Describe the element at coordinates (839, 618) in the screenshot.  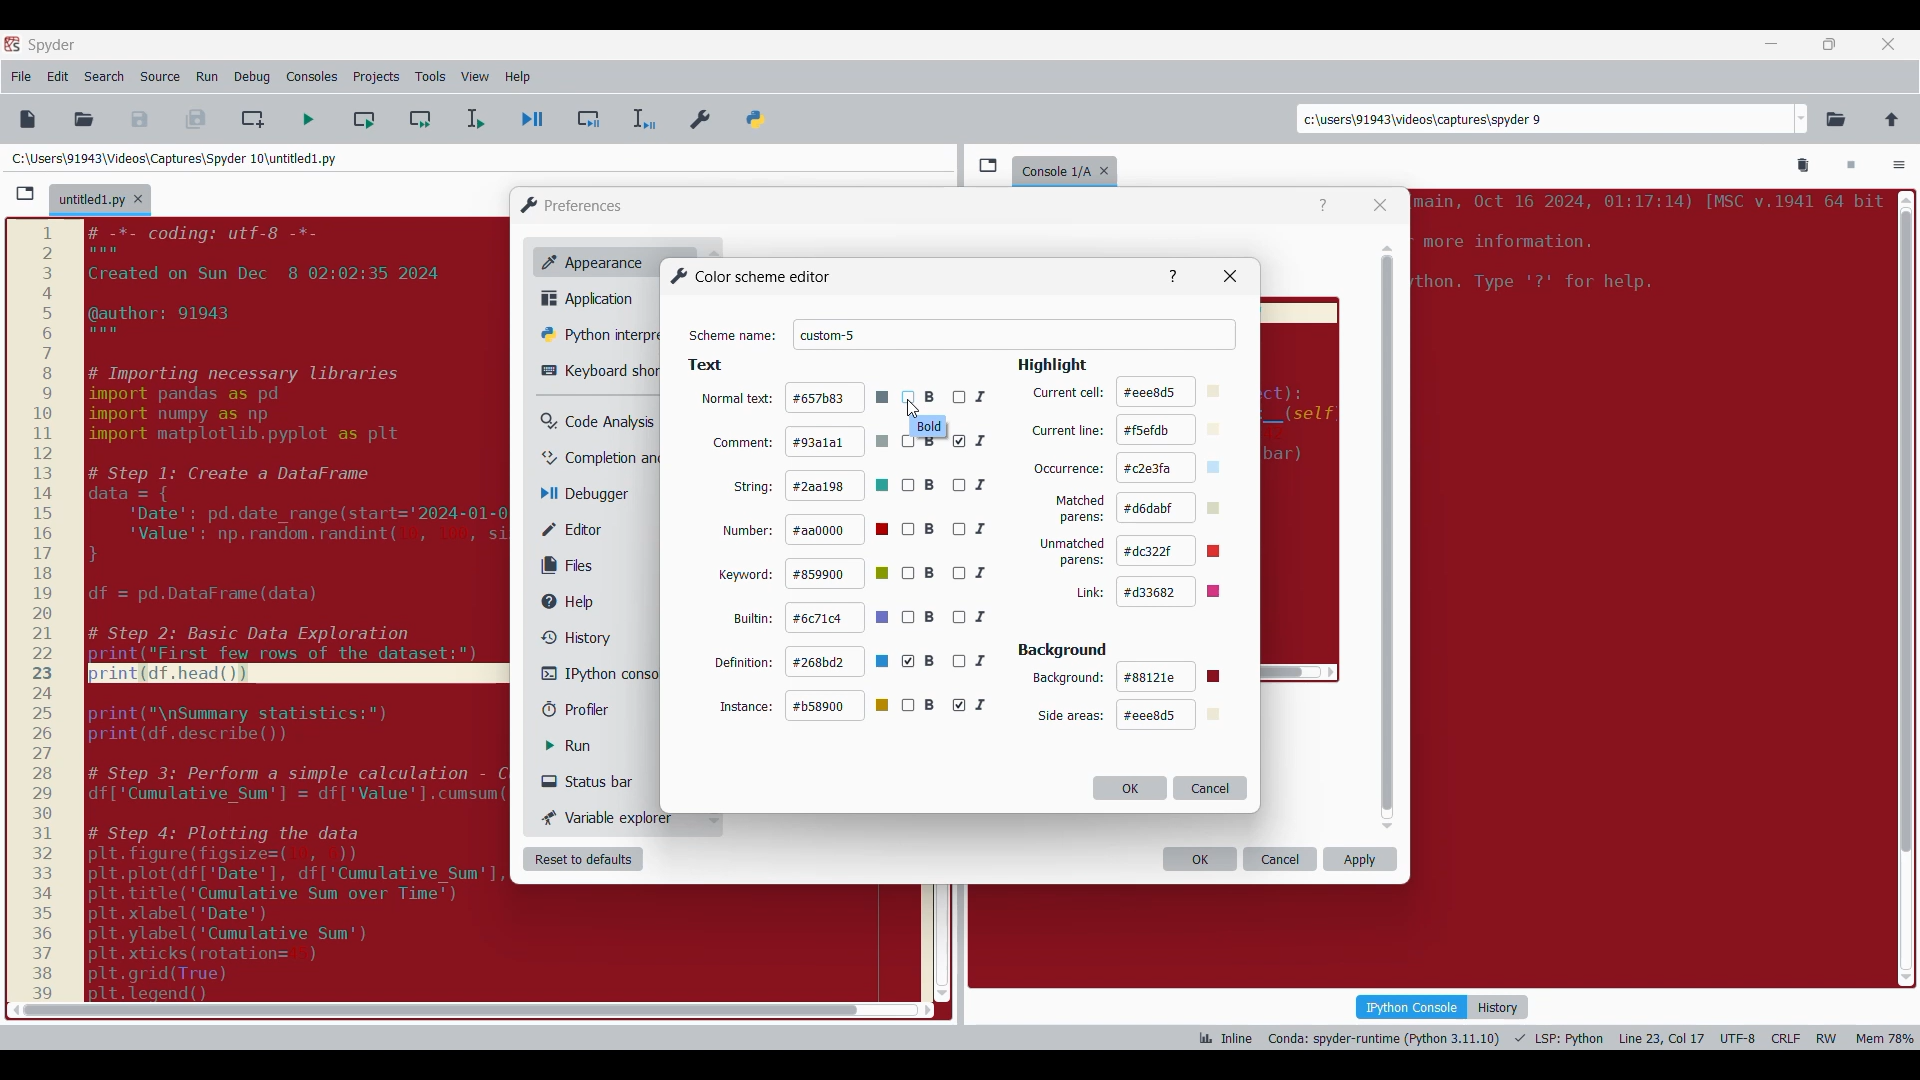
I see `#6c71c4` at that location.